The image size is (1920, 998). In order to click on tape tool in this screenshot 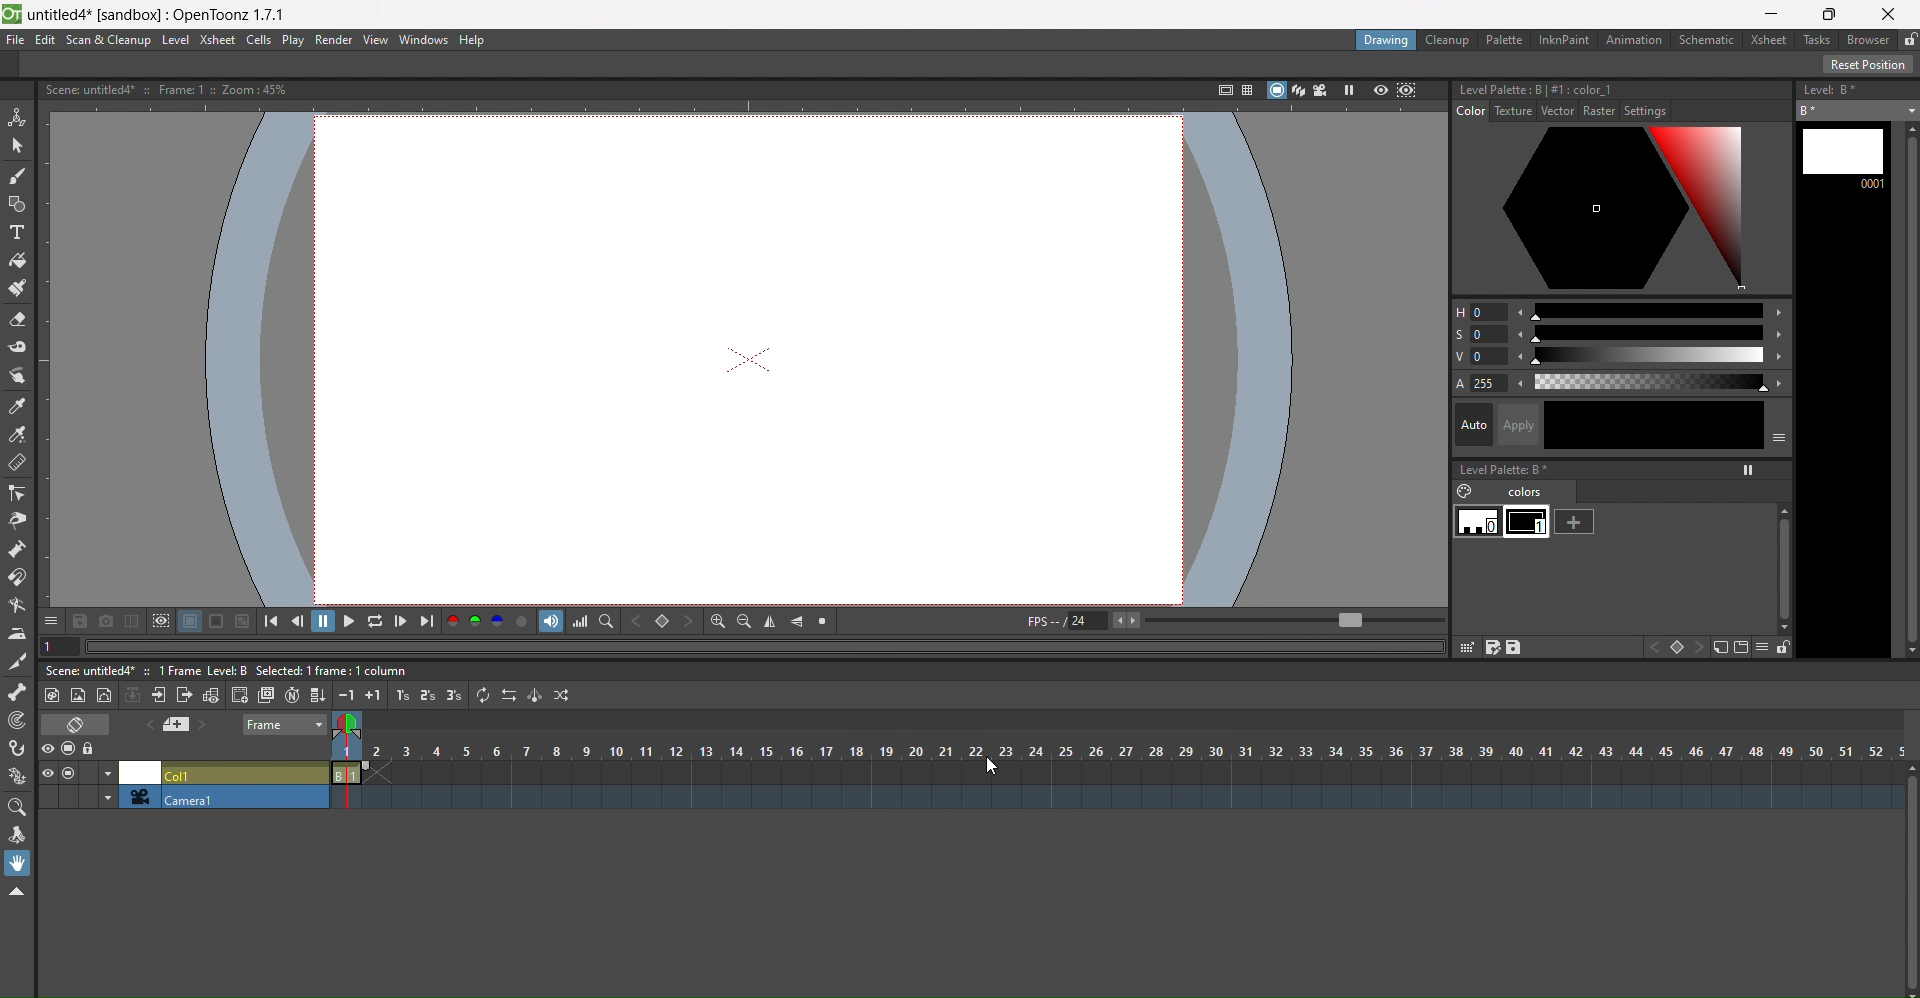, I will do `click(18, 347)`.